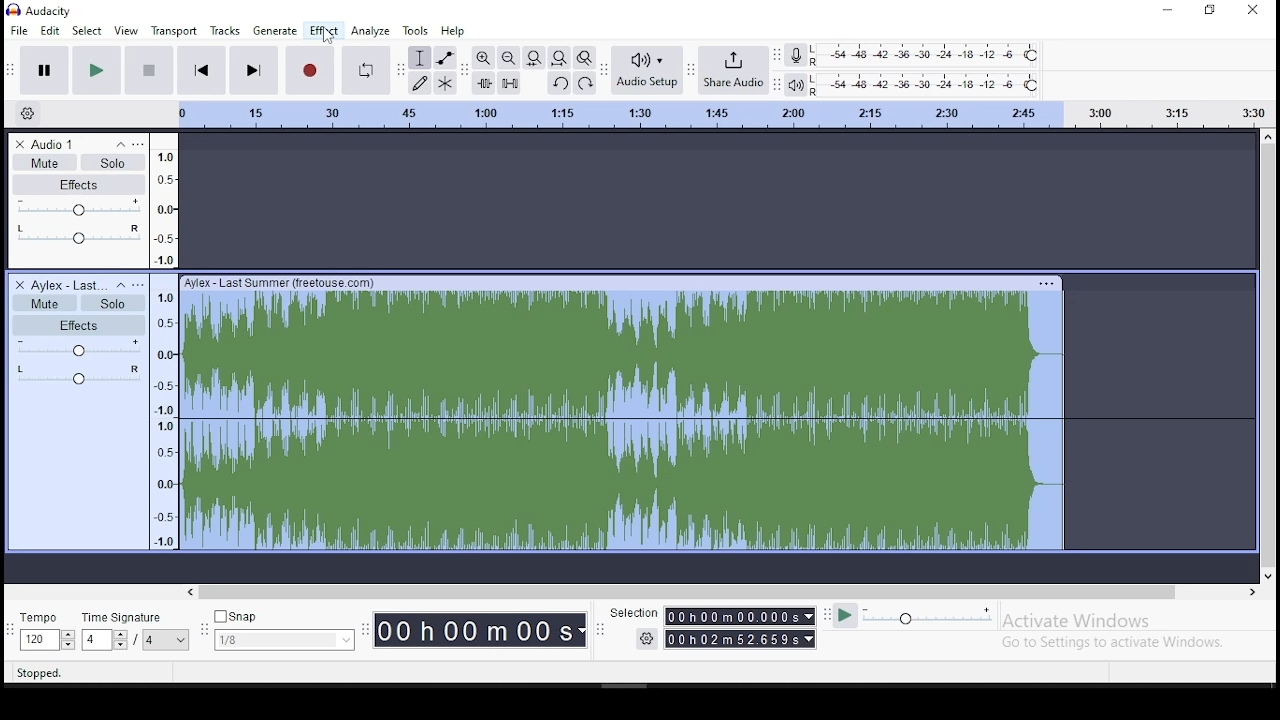  Describe the element at coordinates (65, 284) in the screenshot. I see `audio ` at that location.